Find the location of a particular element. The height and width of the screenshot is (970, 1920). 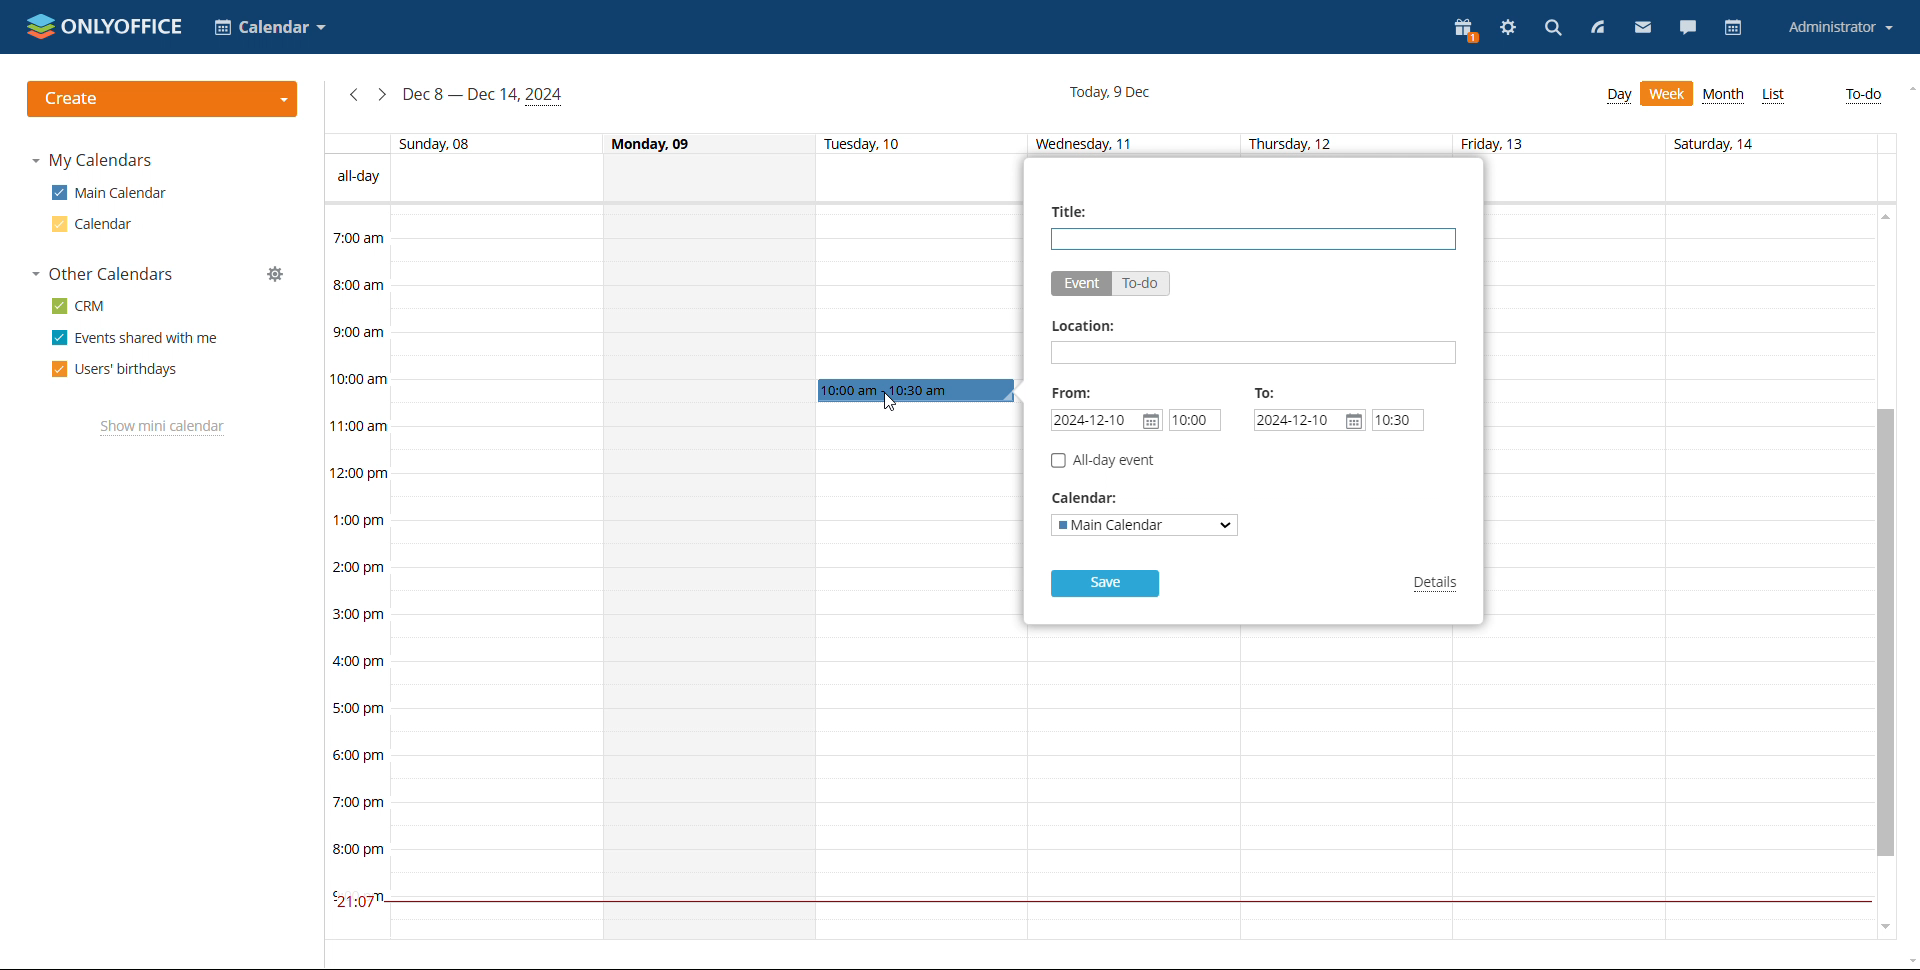

users' birthdays is located at coordinates (115, 369).